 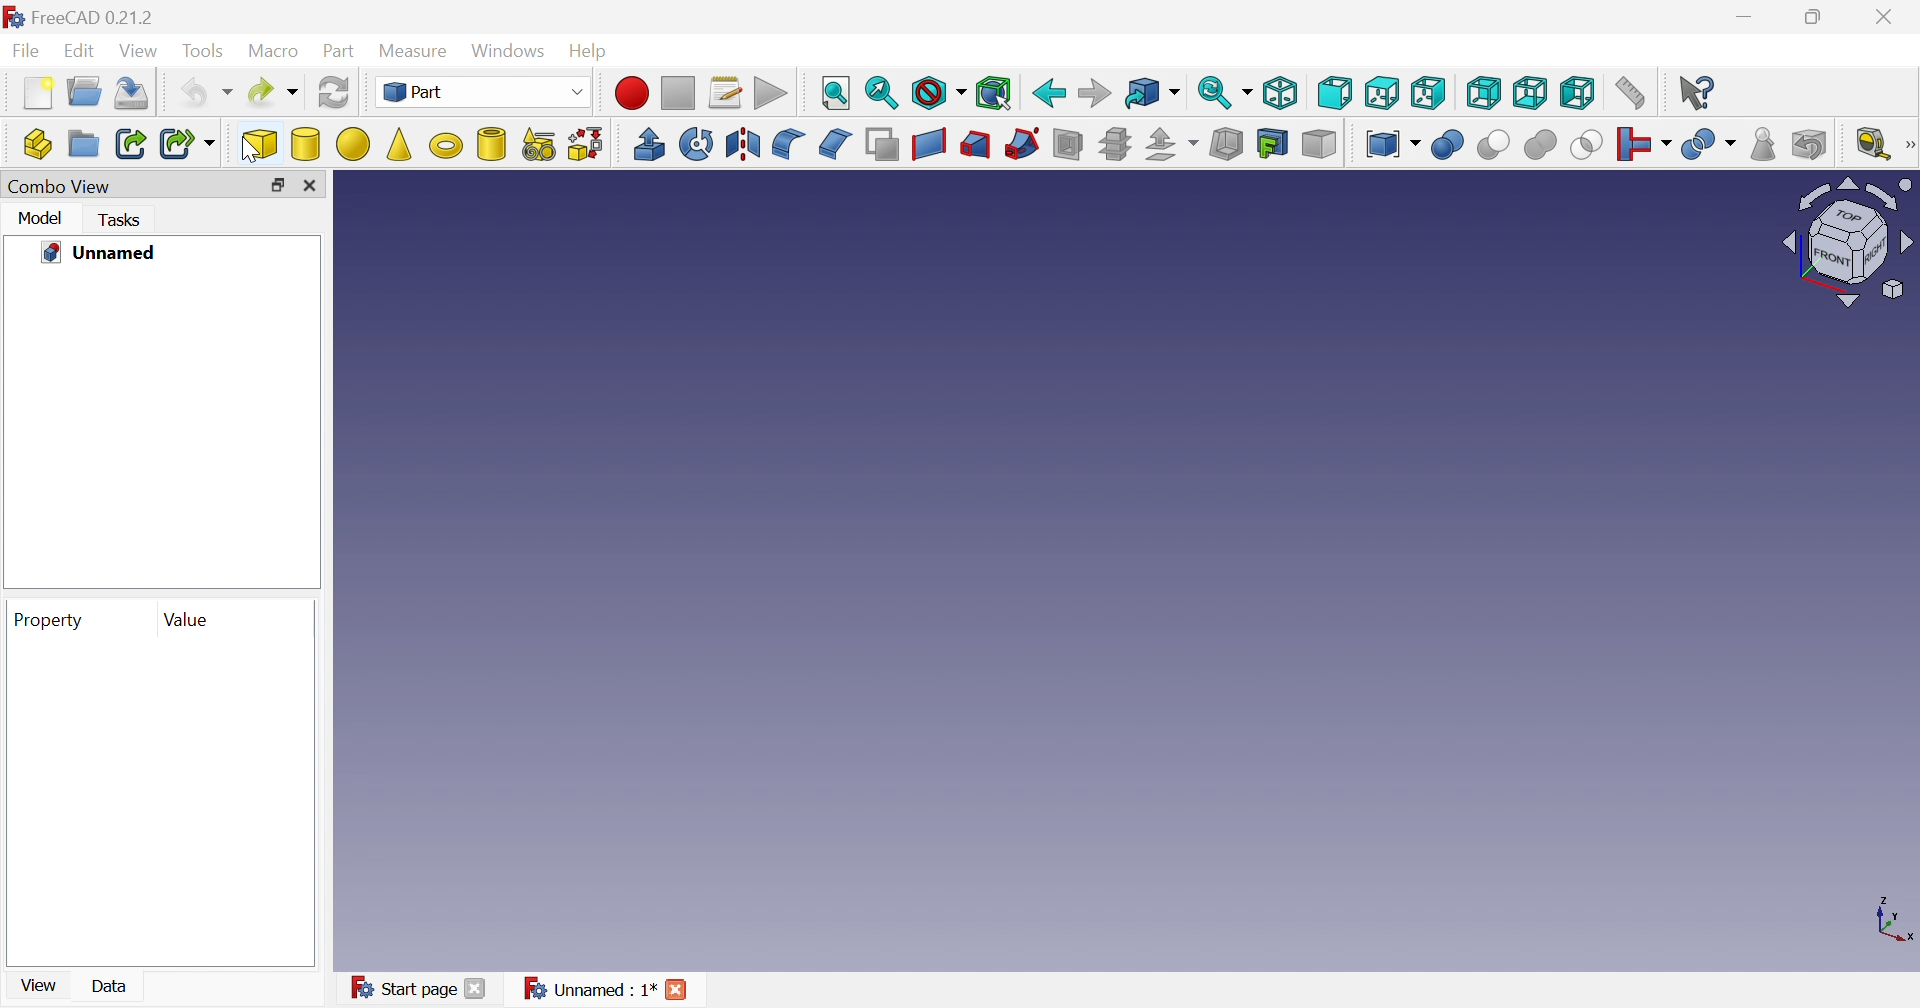 What do you see at coordinates (1066, 143) in the screenshot?
I see `Section` at bounding box center [1066, 143].